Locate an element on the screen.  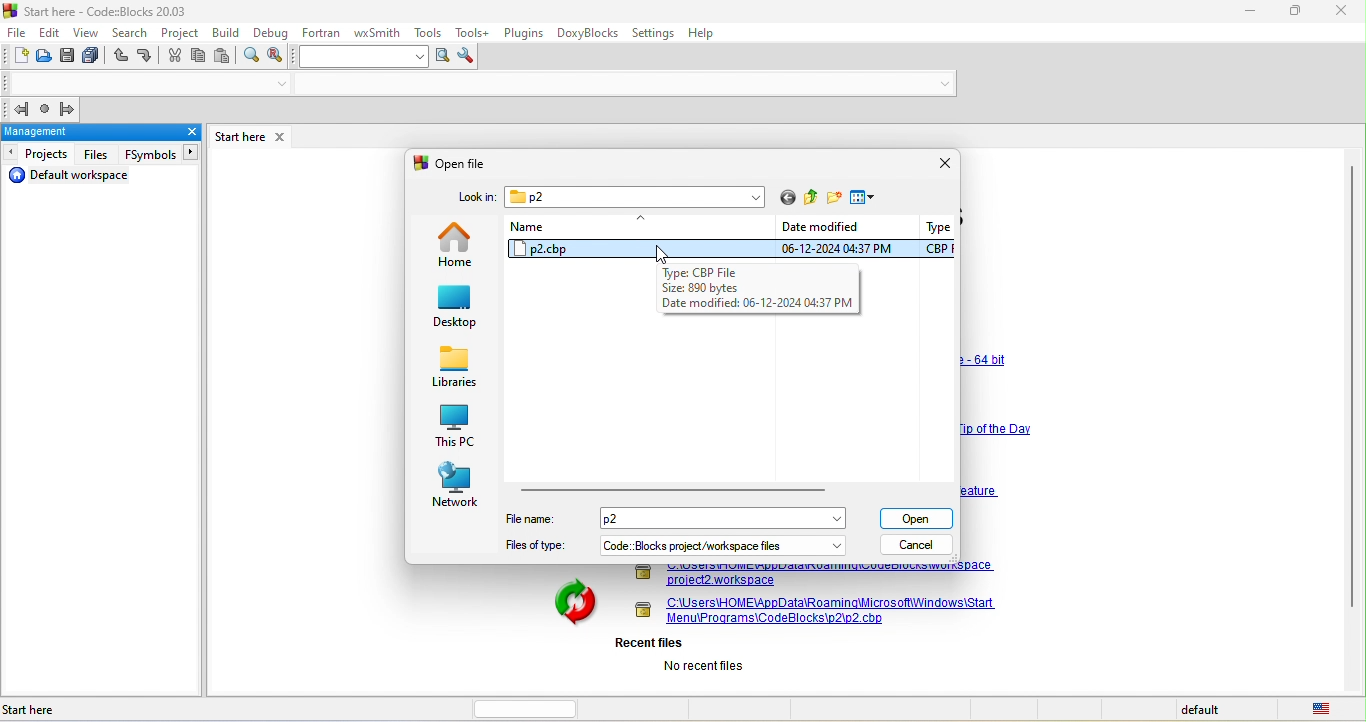
close is located at coordinates (1338, 12).